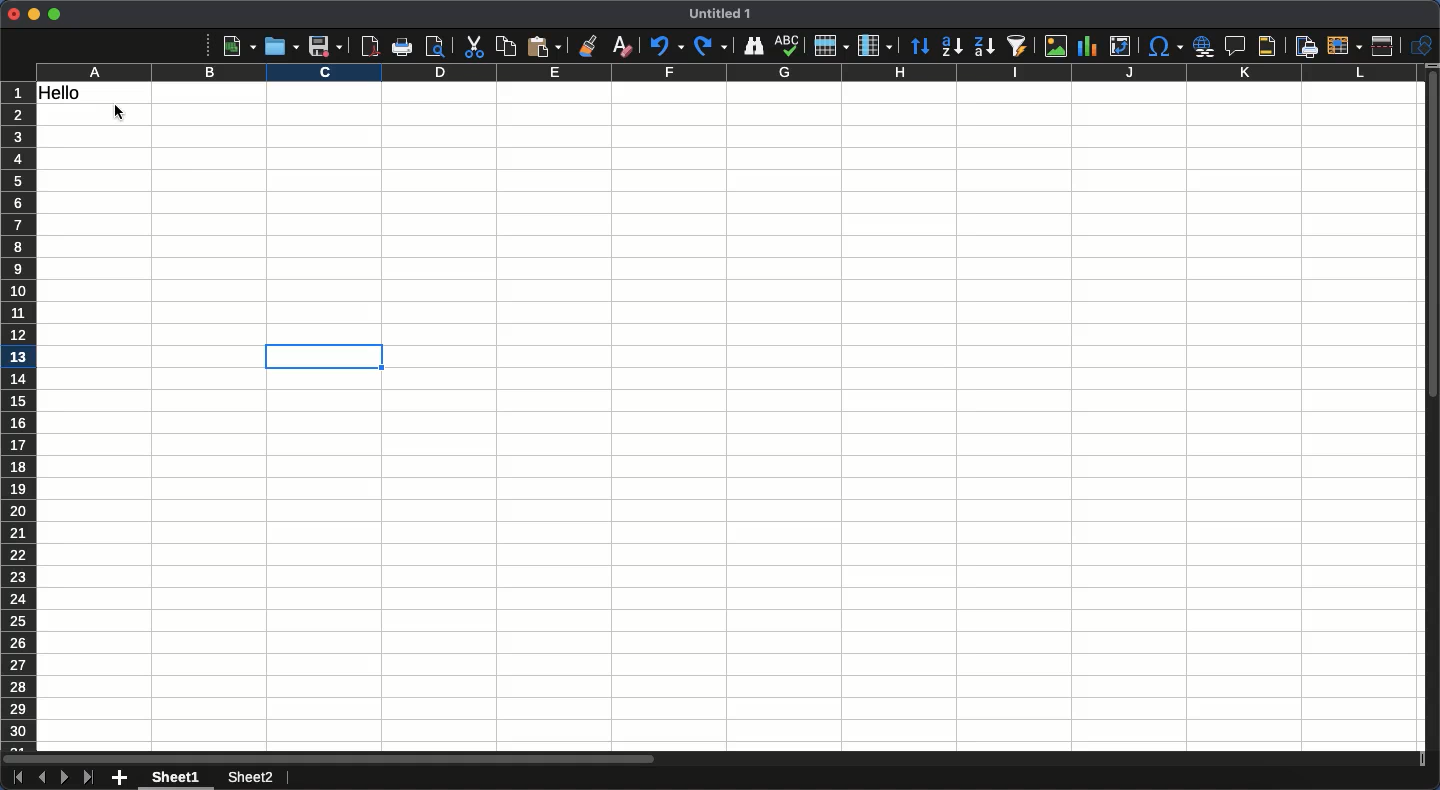  What do you see at coordinates (544, 46) in the screenshot?
I see `Paste` at bounding box center [544, 46].